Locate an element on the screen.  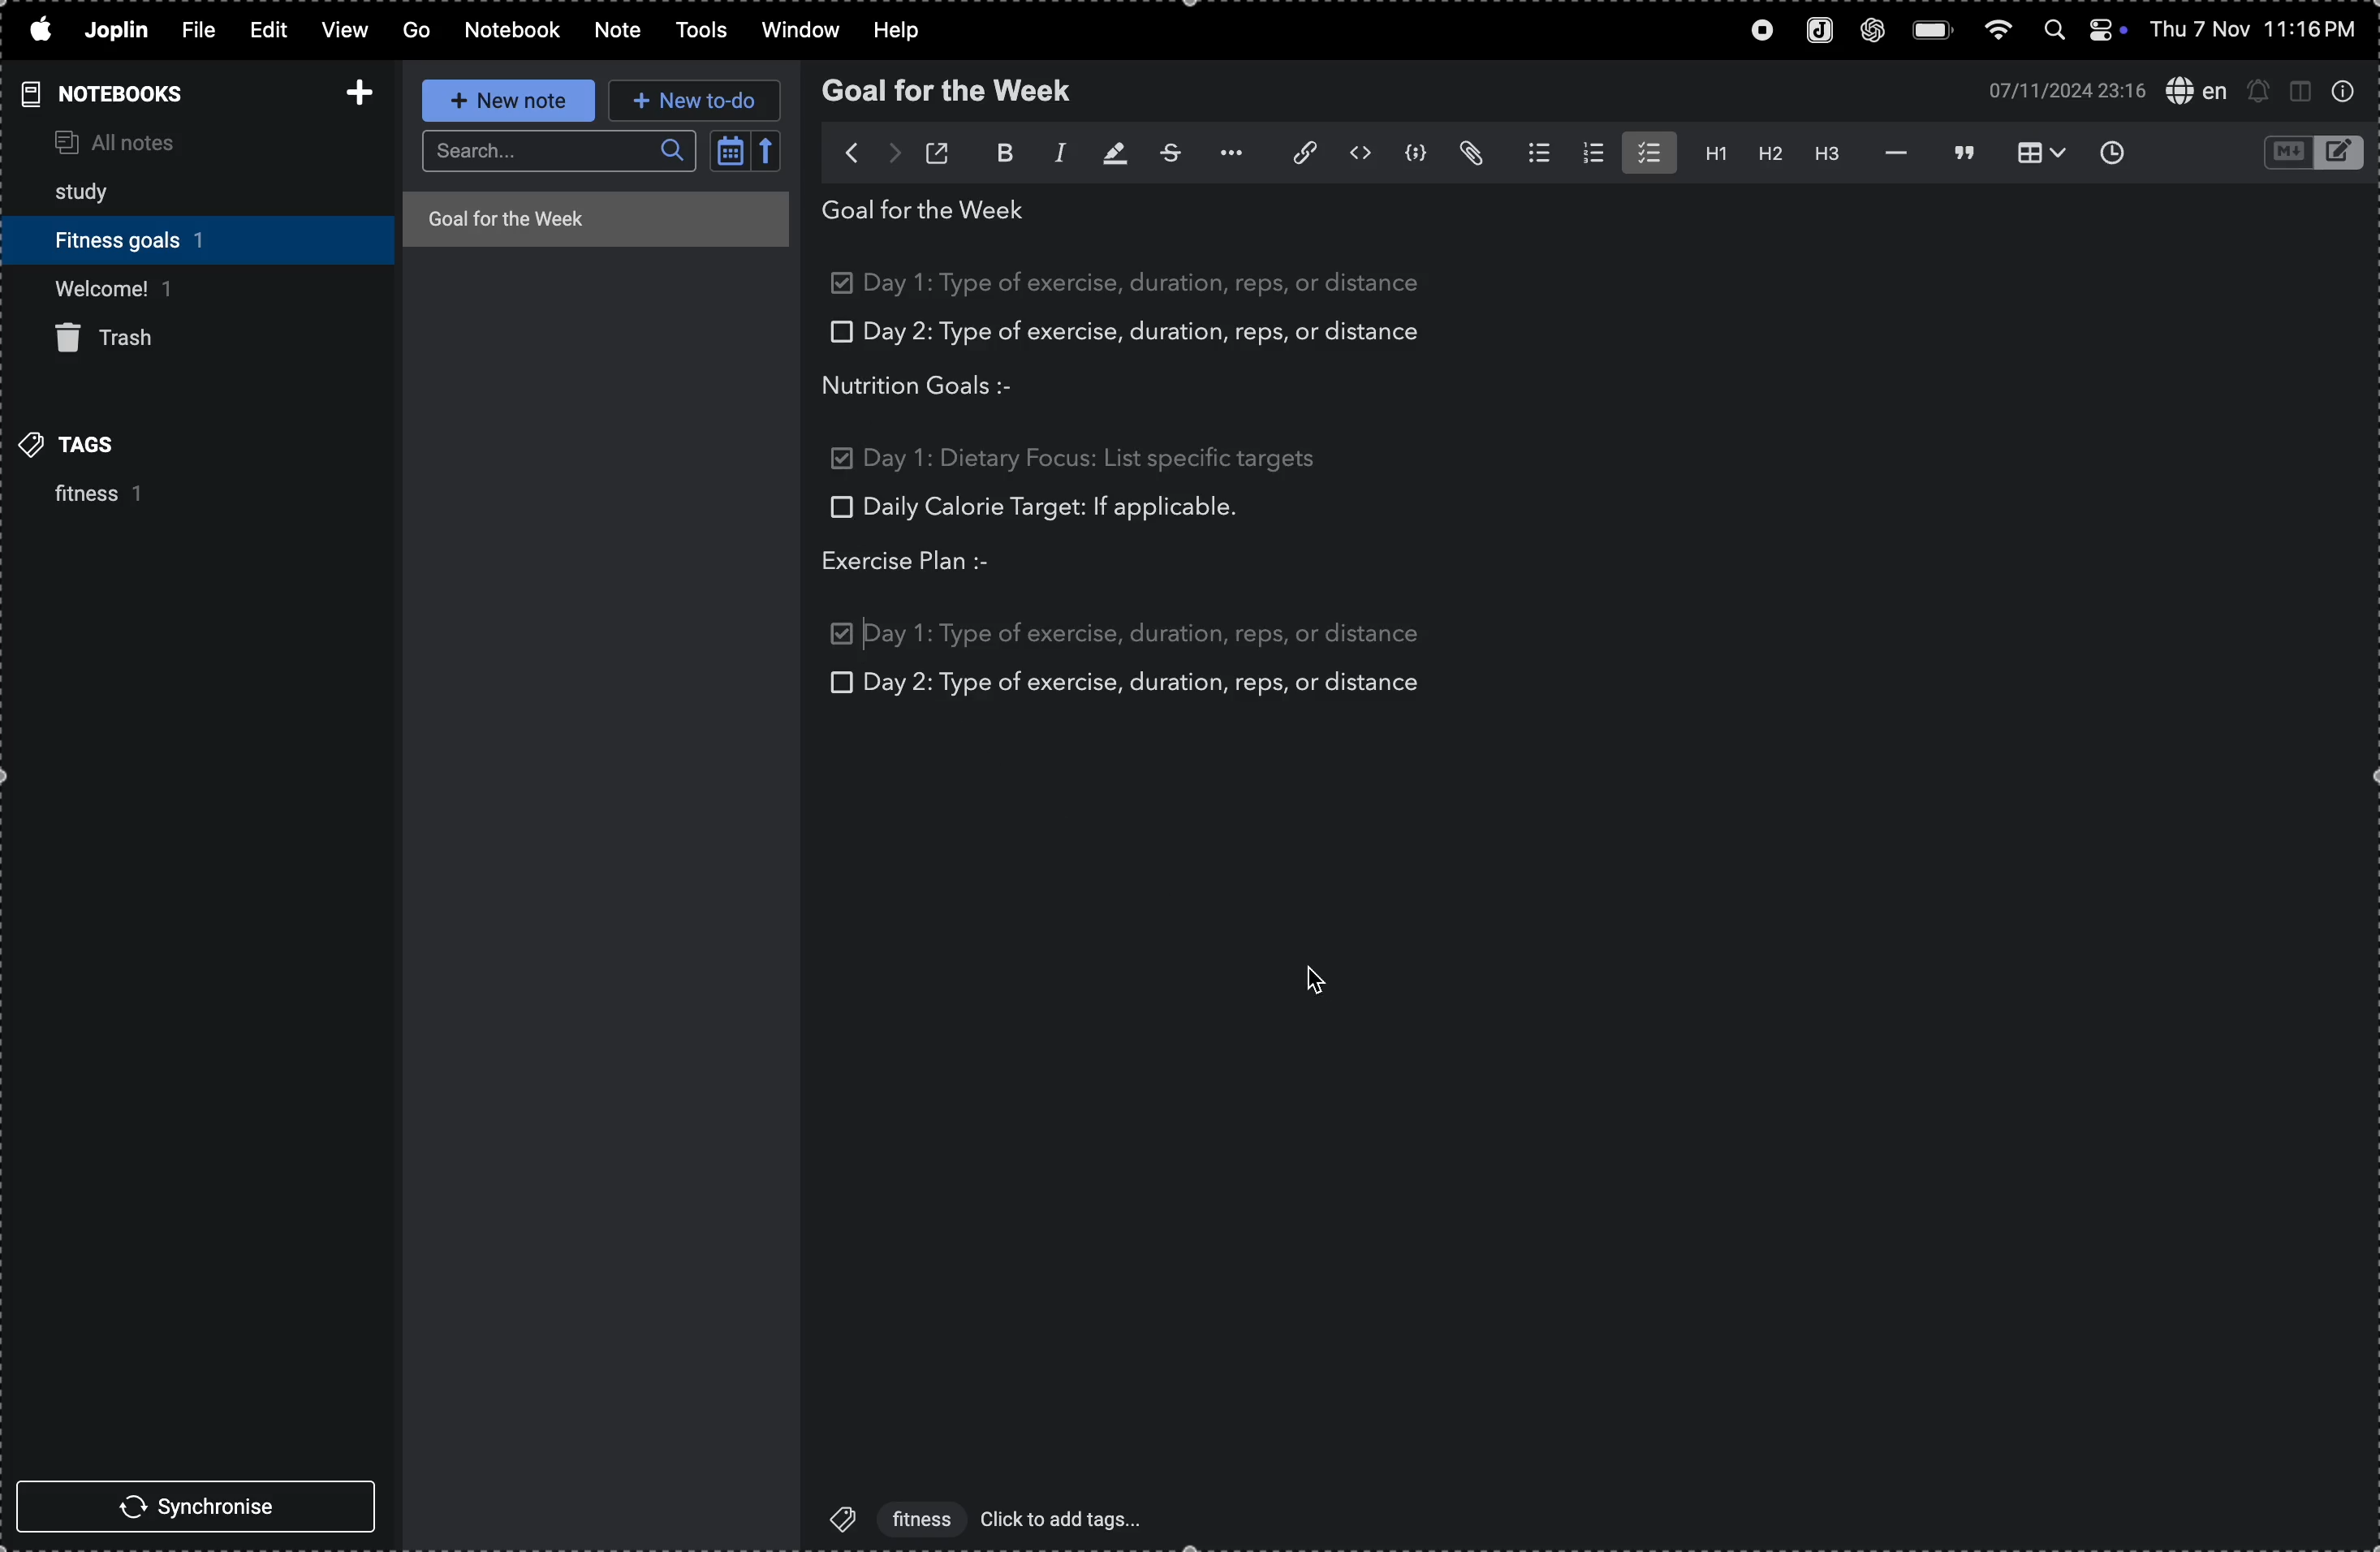
edit is located at coordinates (271, 29).